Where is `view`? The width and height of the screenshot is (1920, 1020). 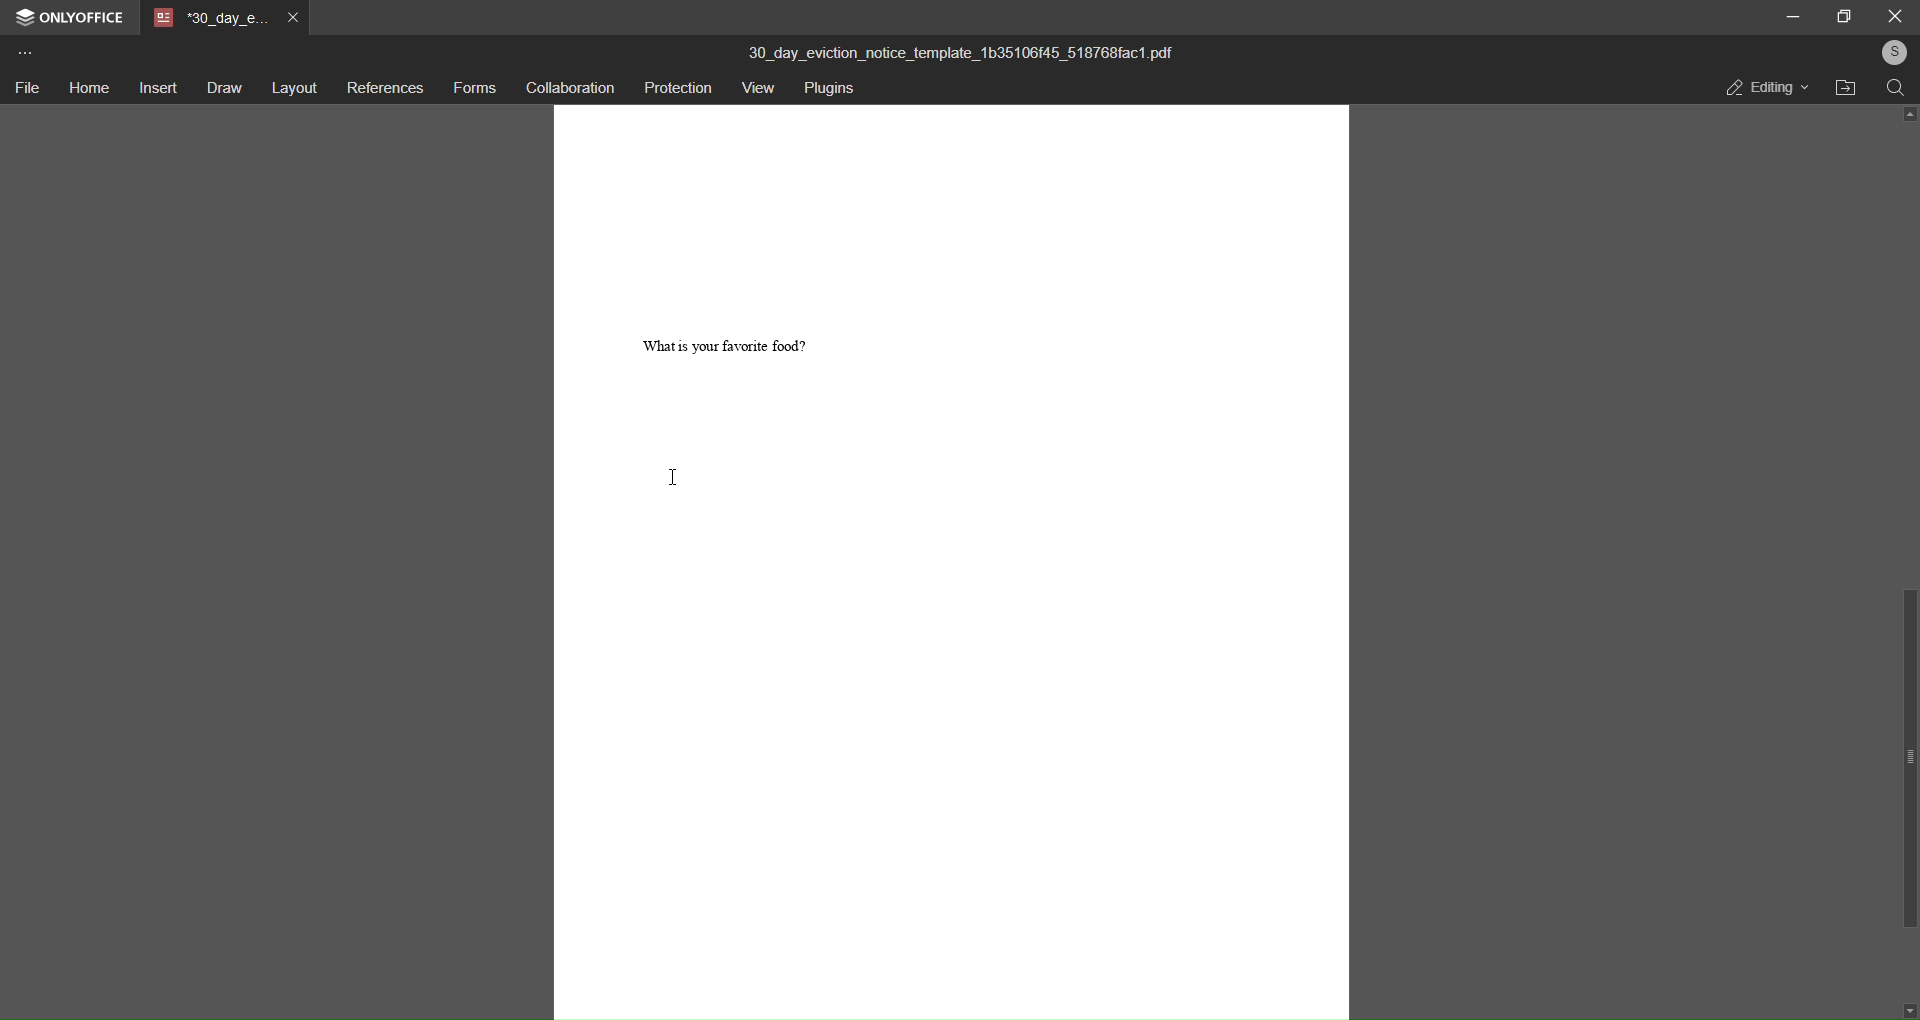
view is located at coordinates (756, 89).